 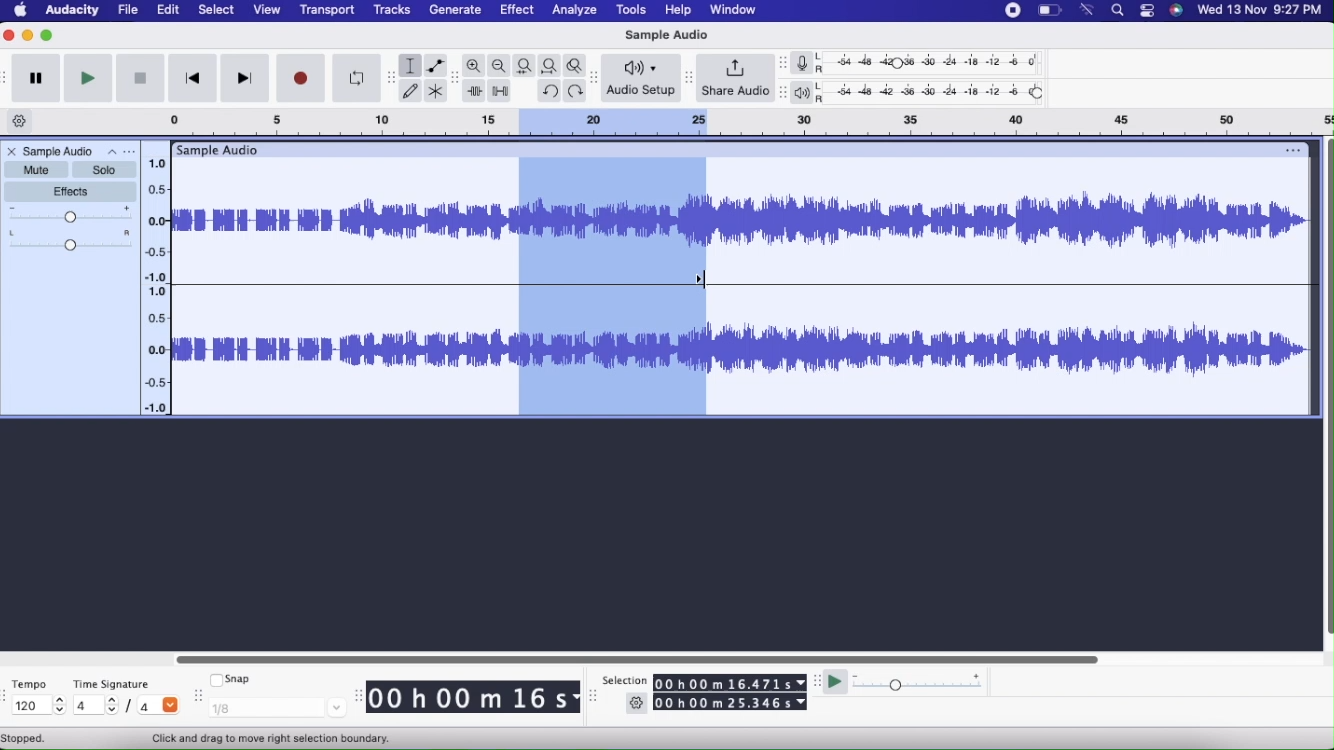 What do you see at coordinates (502, 92) in the screenshot?
I see `Silence audio selection` at bounding box center [502, 92].